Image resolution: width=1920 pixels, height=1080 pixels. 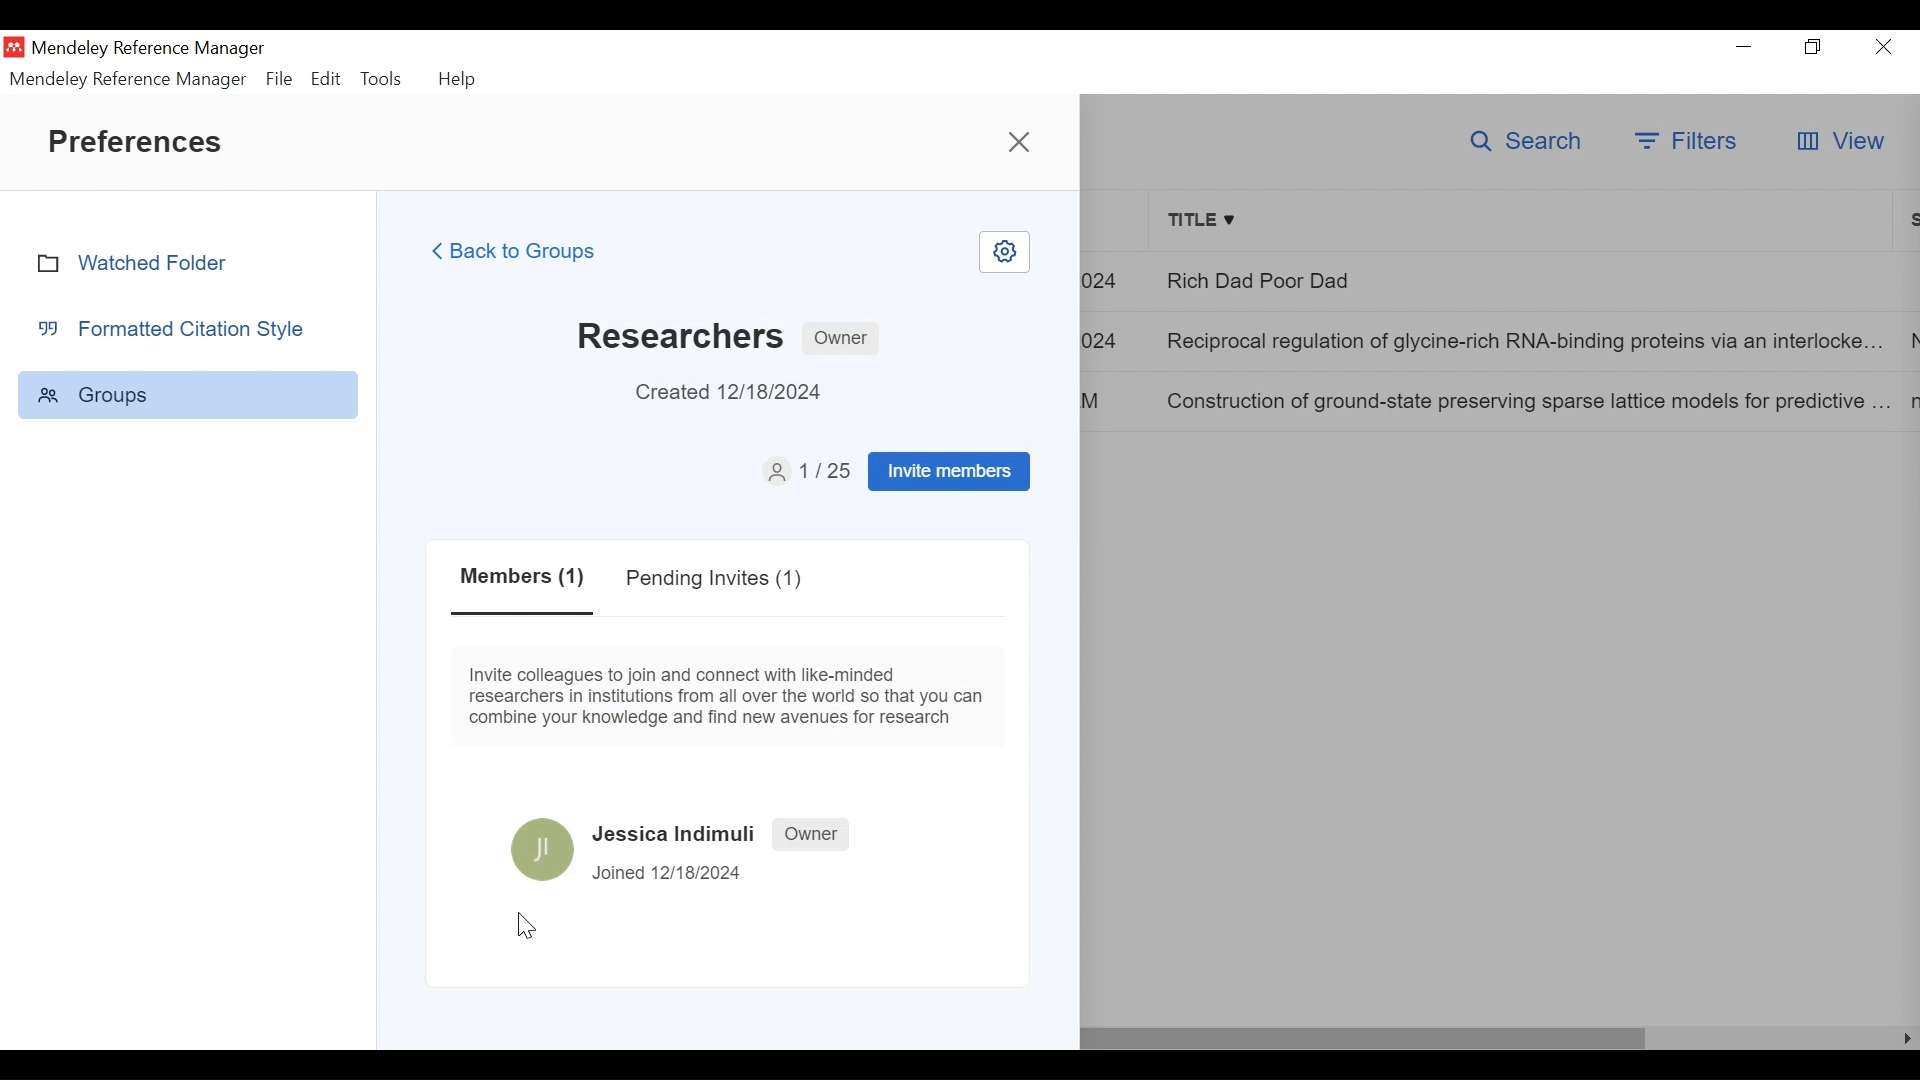 What do you see at coordinates (544, 848) in the screenshot?
I see `Avatar` at bounding box center [544, 848].